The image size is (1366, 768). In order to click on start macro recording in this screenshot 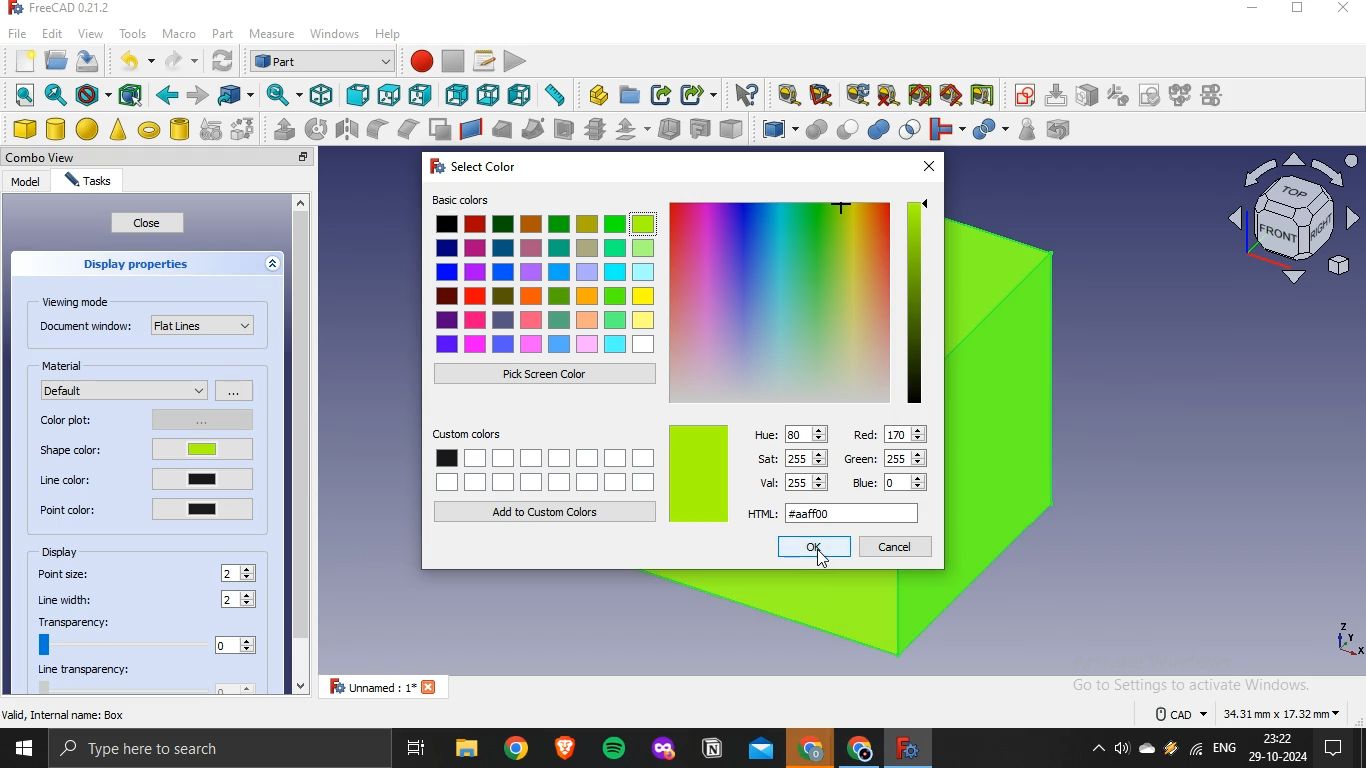, I will do `click(421, 60)`.